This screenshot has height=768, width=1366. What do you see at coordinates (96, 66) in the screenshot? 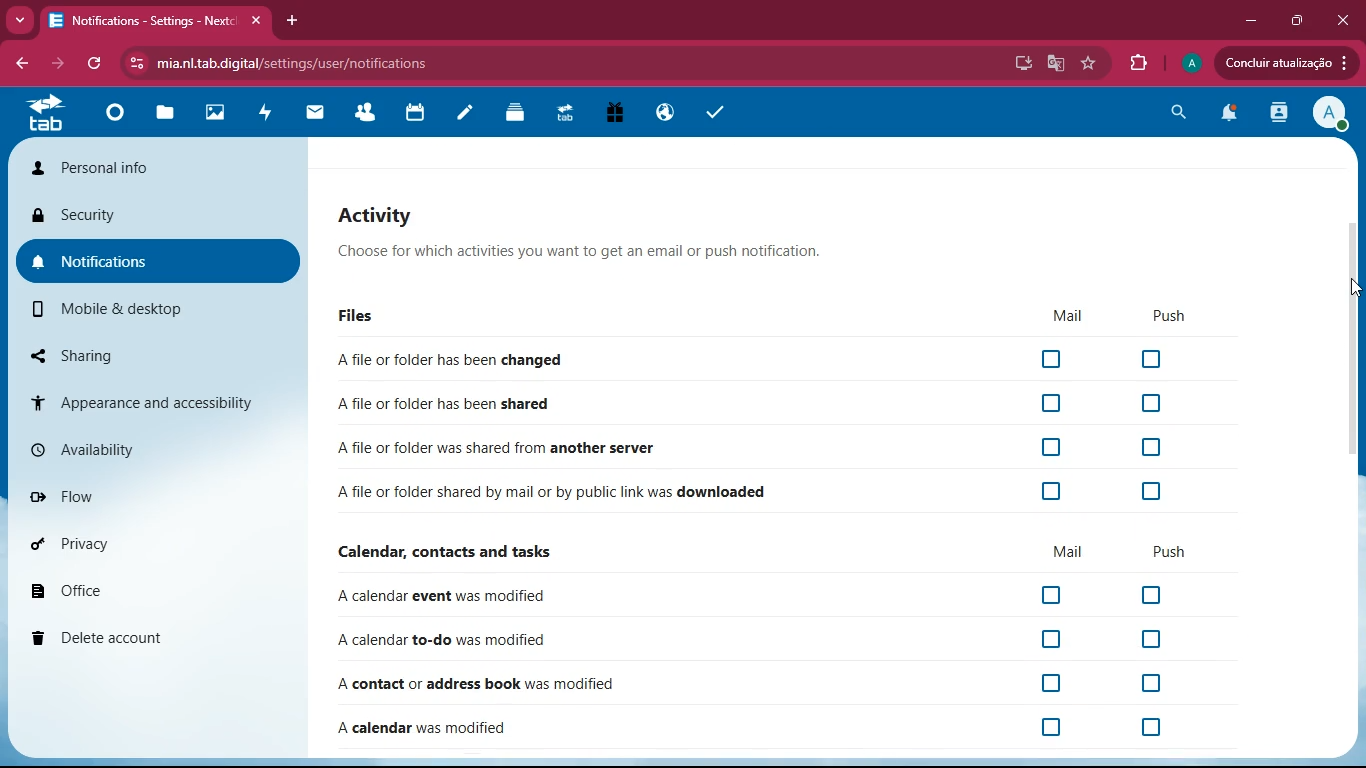
I see `refresh` at bounding box center [96, 66].